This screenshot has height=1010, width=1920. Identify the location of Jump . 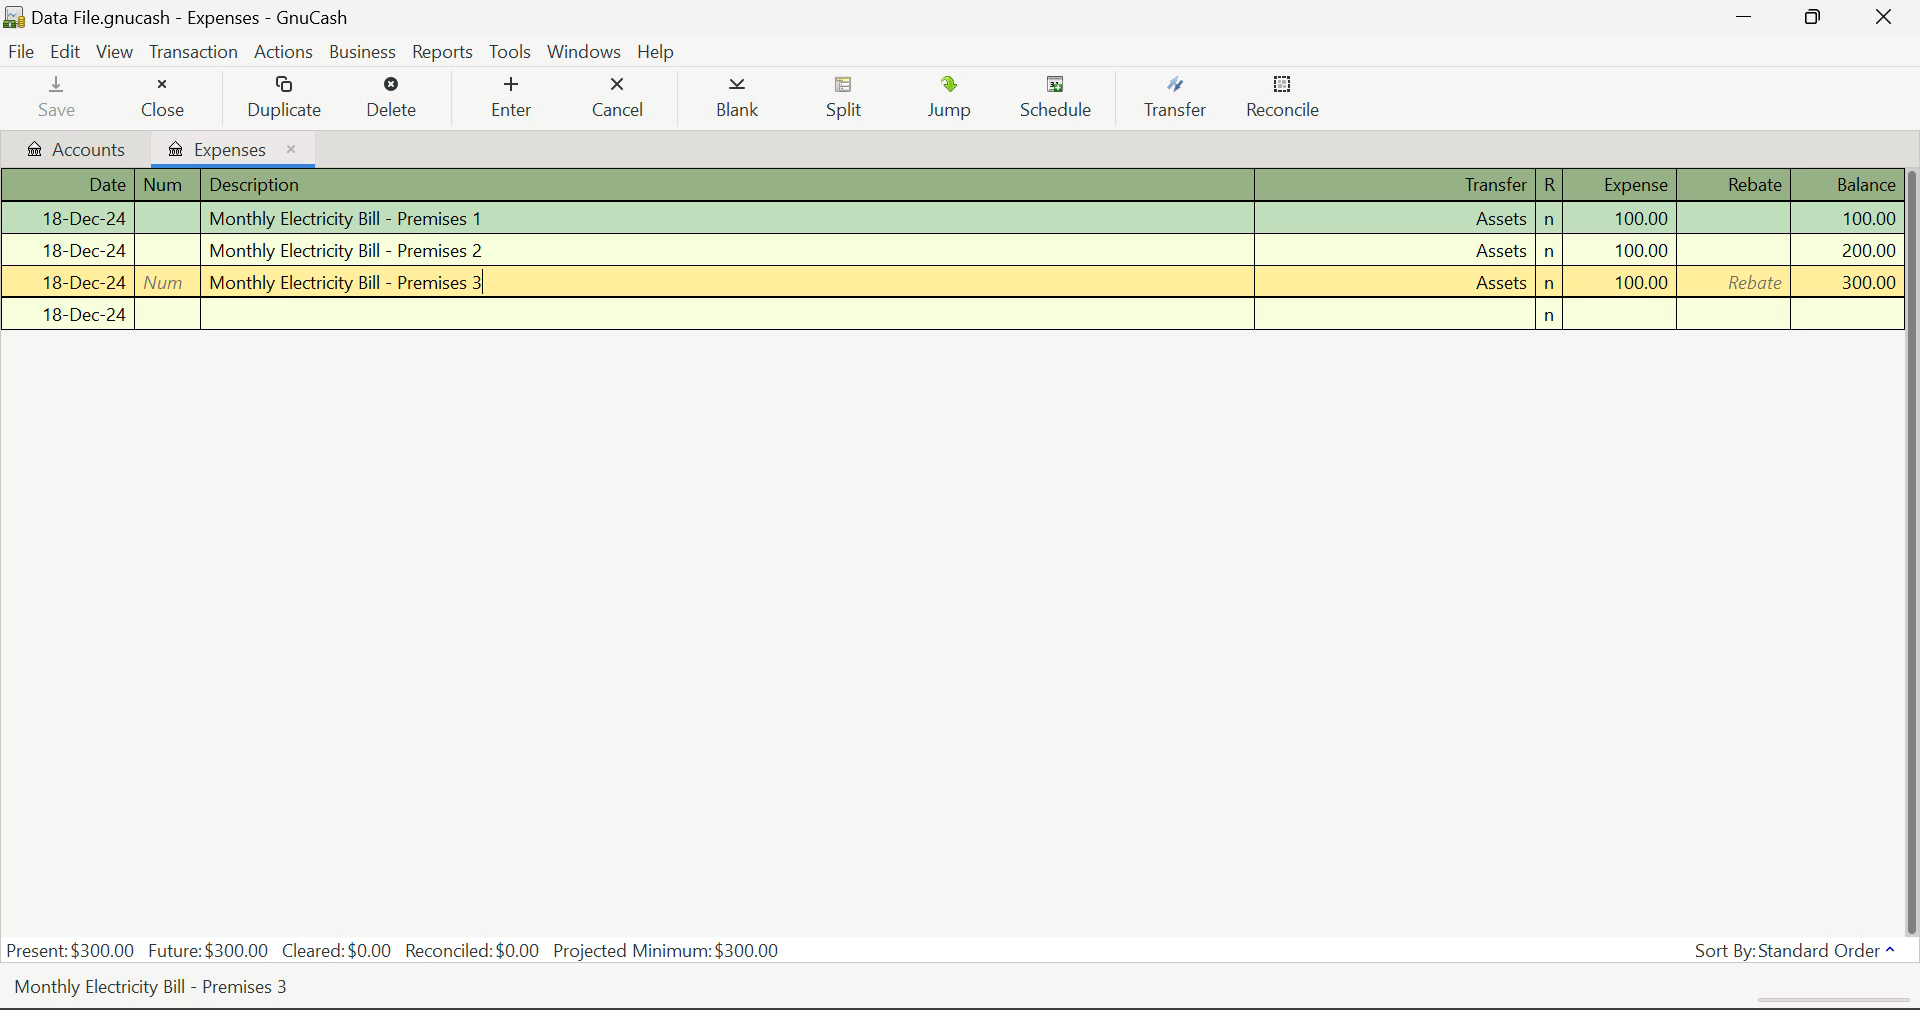
(959, 101).